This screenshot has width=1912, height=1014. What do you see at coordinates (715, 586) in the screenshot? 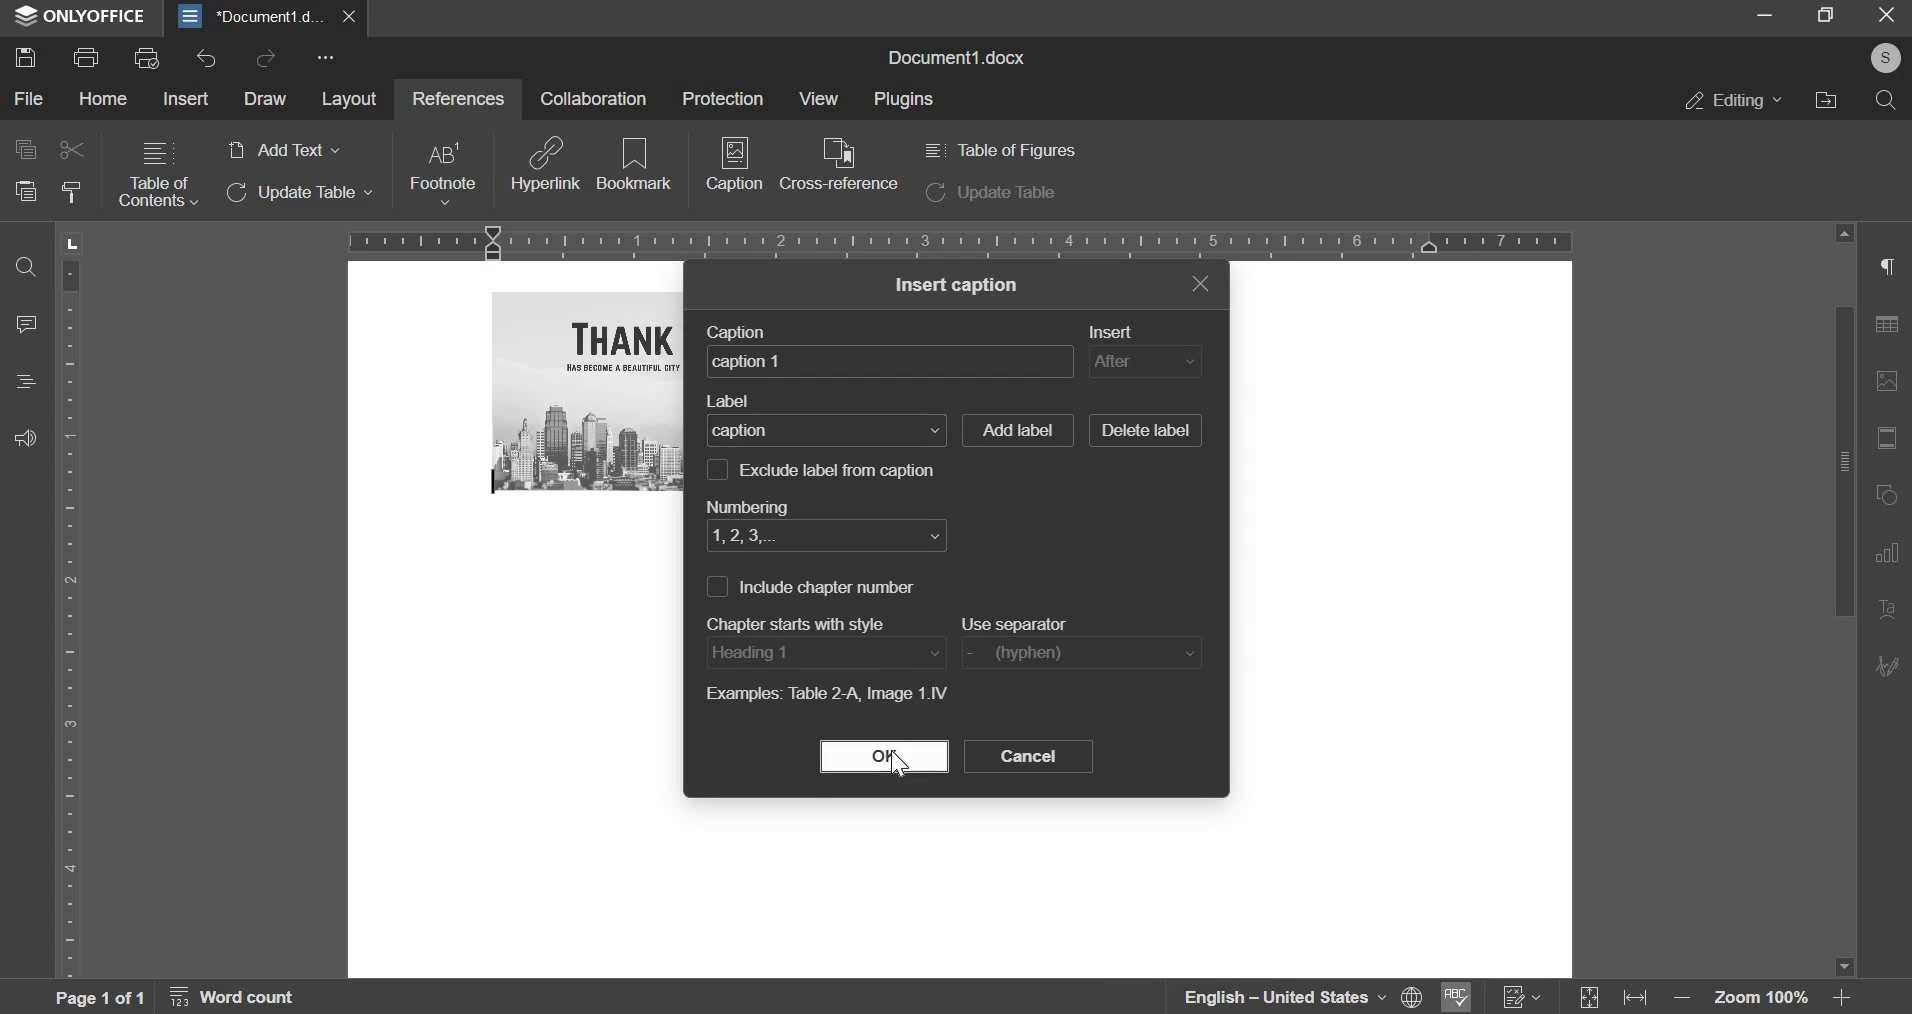
I see `include chapter number` at bounding box center [715, 586].